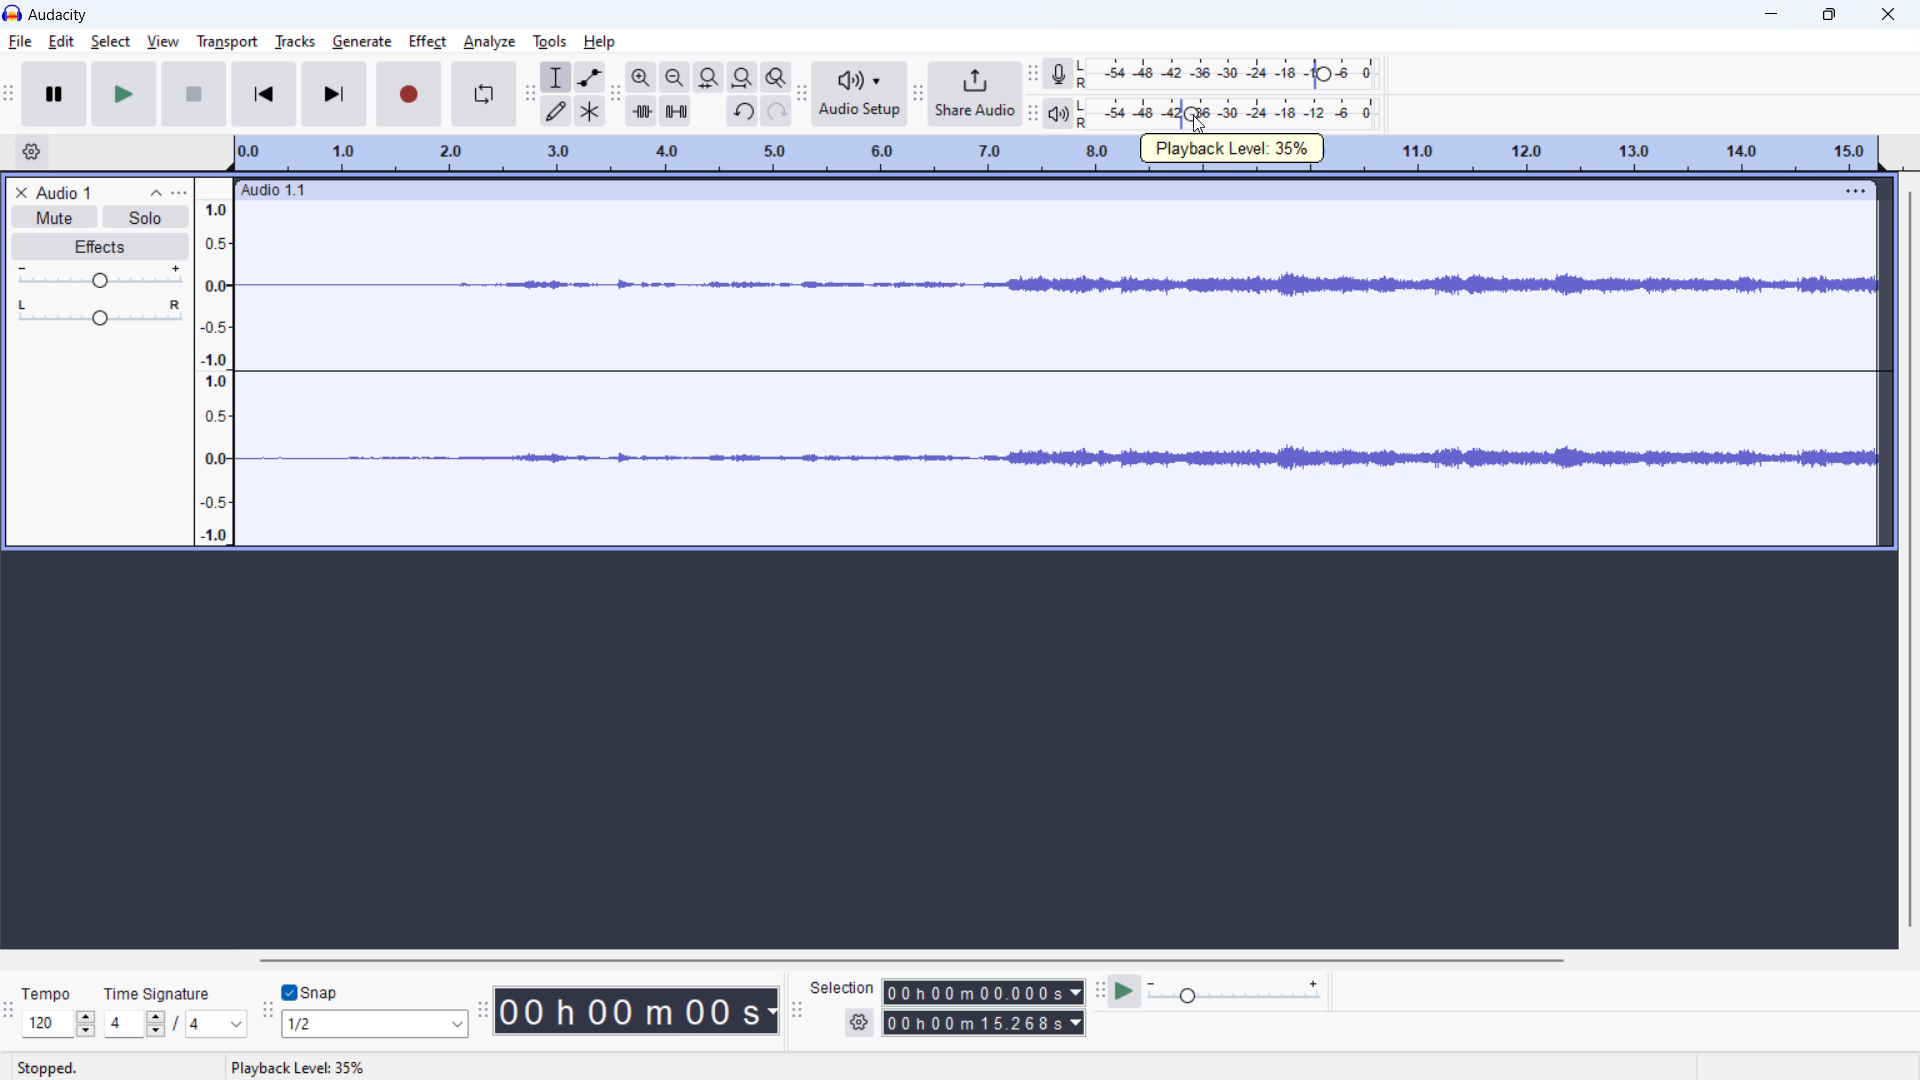  Describe the element at coordinates (550, 41) in the screenshot. I see `tools` at that location.